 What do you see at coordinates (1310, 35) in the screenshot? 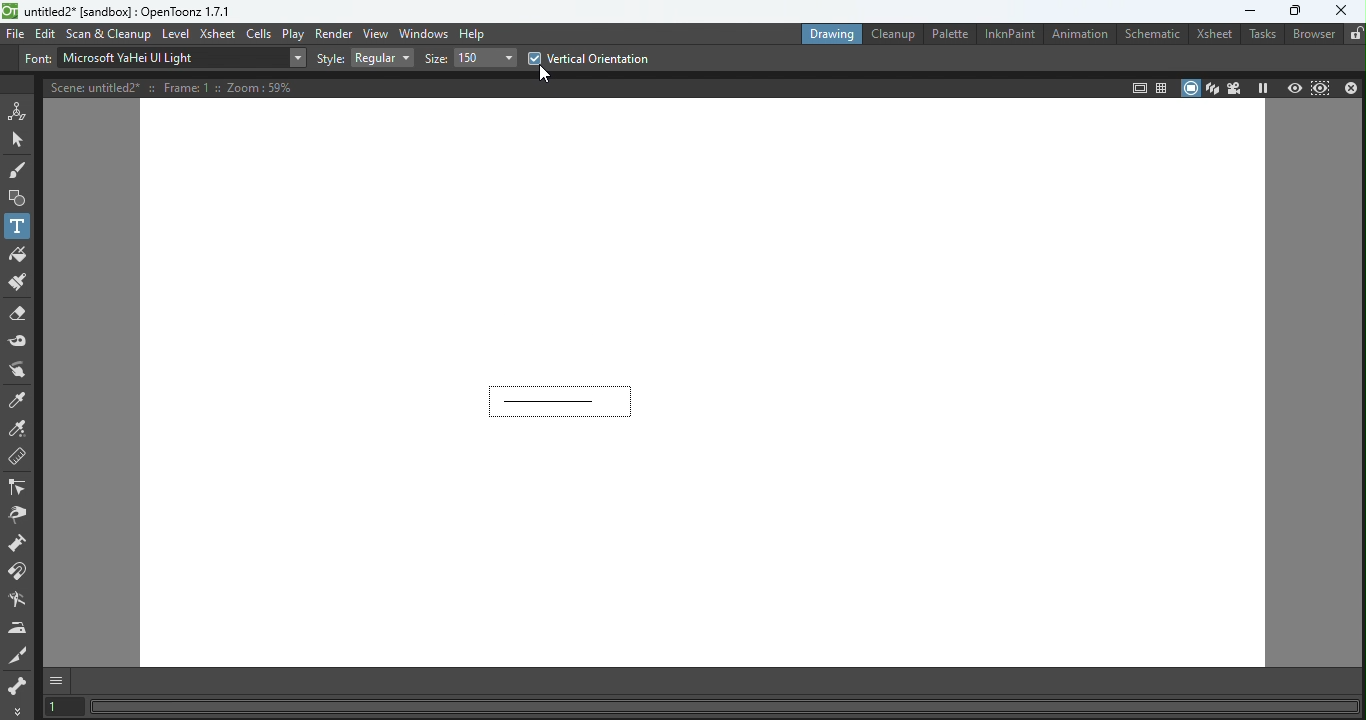
I see `Browser` at bounding box center [1310, 35].